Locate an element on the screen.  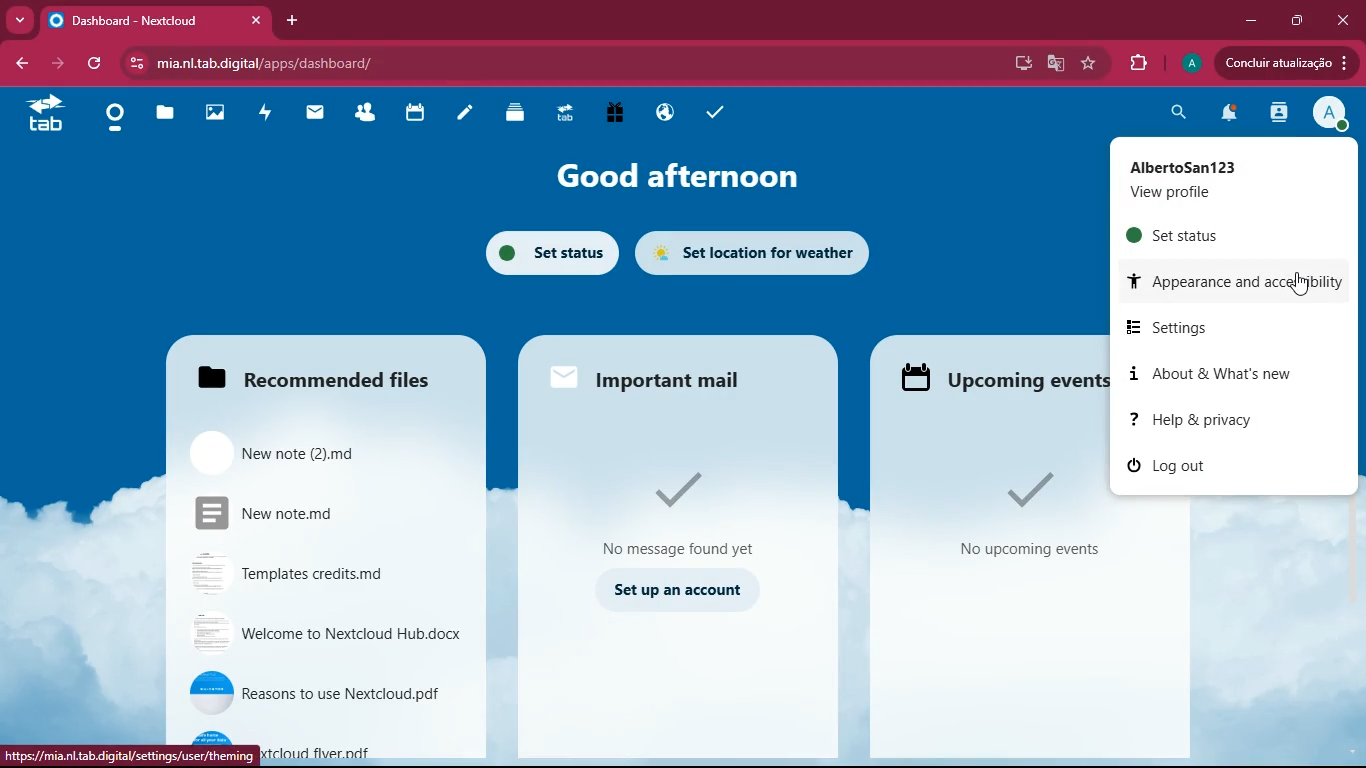
No Message found yet is located at coordinates (680, 509).